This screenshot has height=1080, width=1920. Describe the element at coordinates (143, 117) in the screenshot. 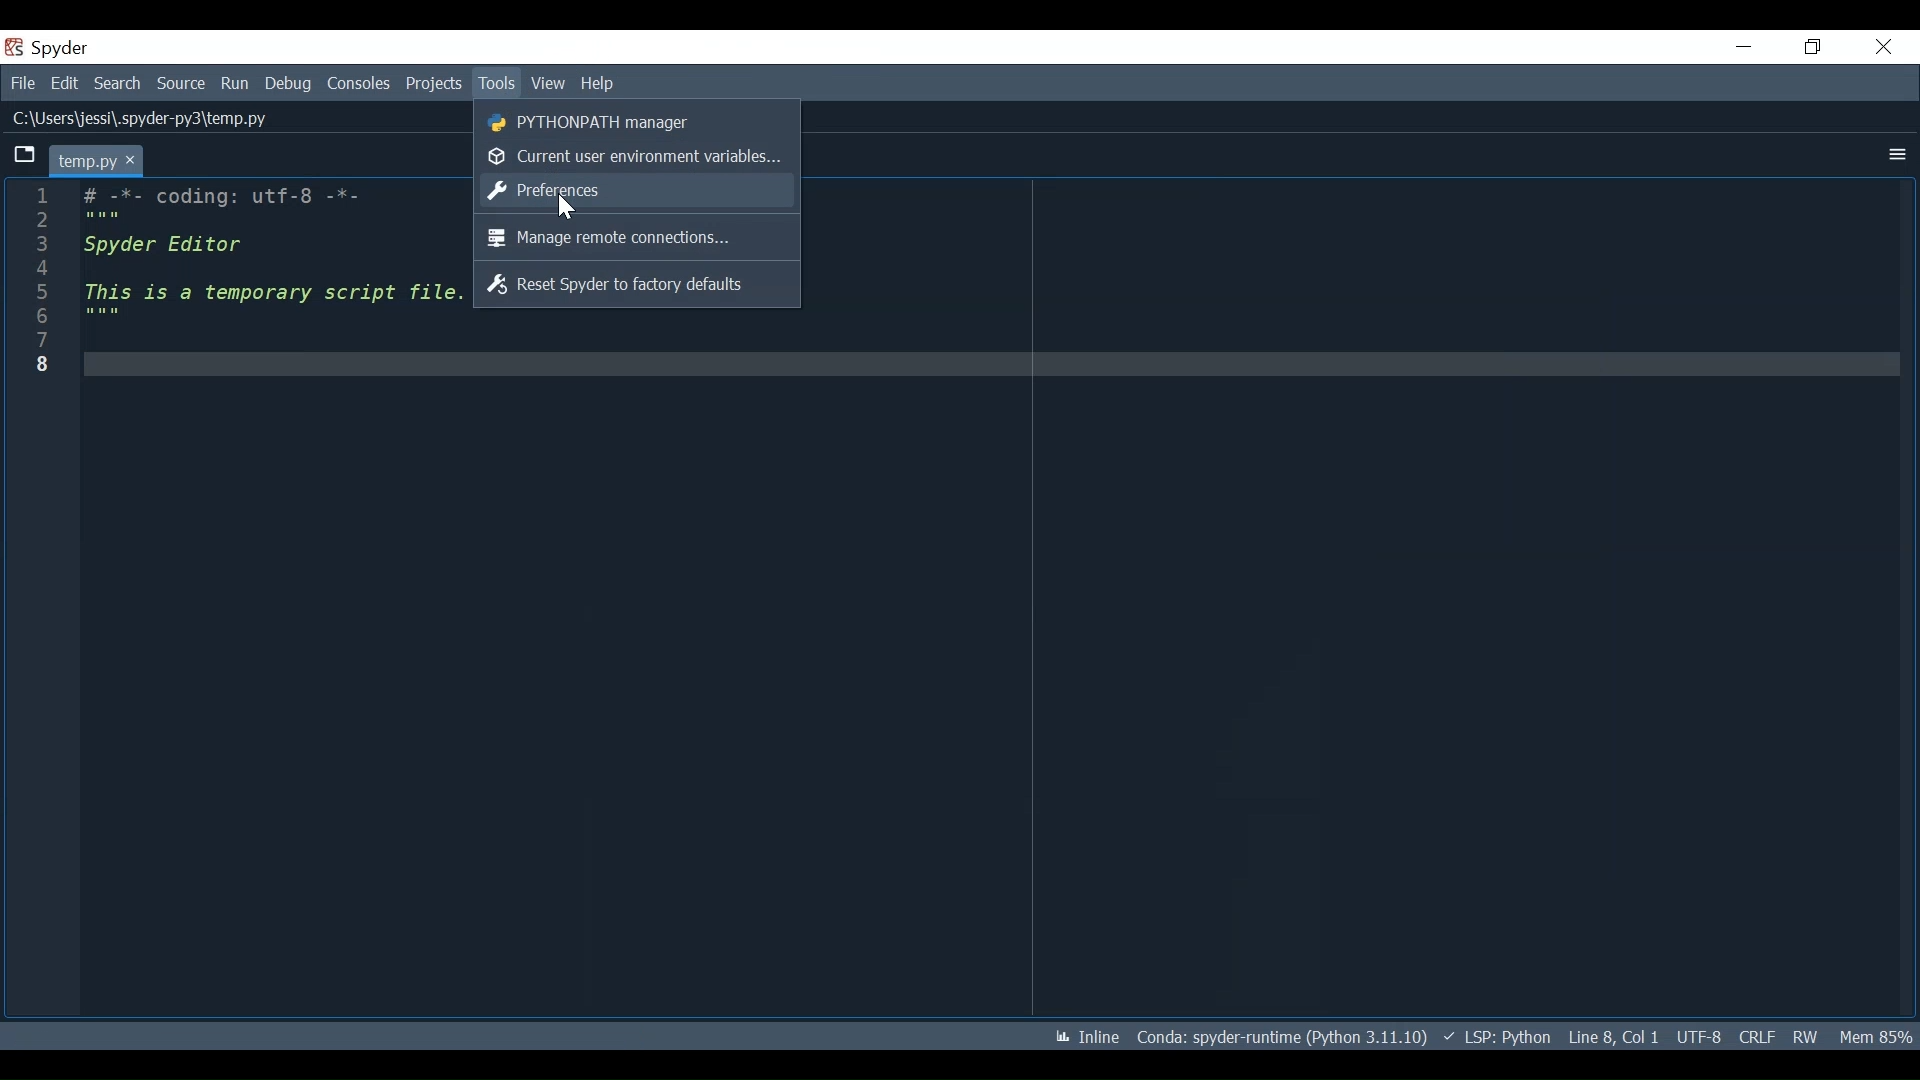

I see `C:\Users\jessi\.spyder-py3\temp.py` at that location.